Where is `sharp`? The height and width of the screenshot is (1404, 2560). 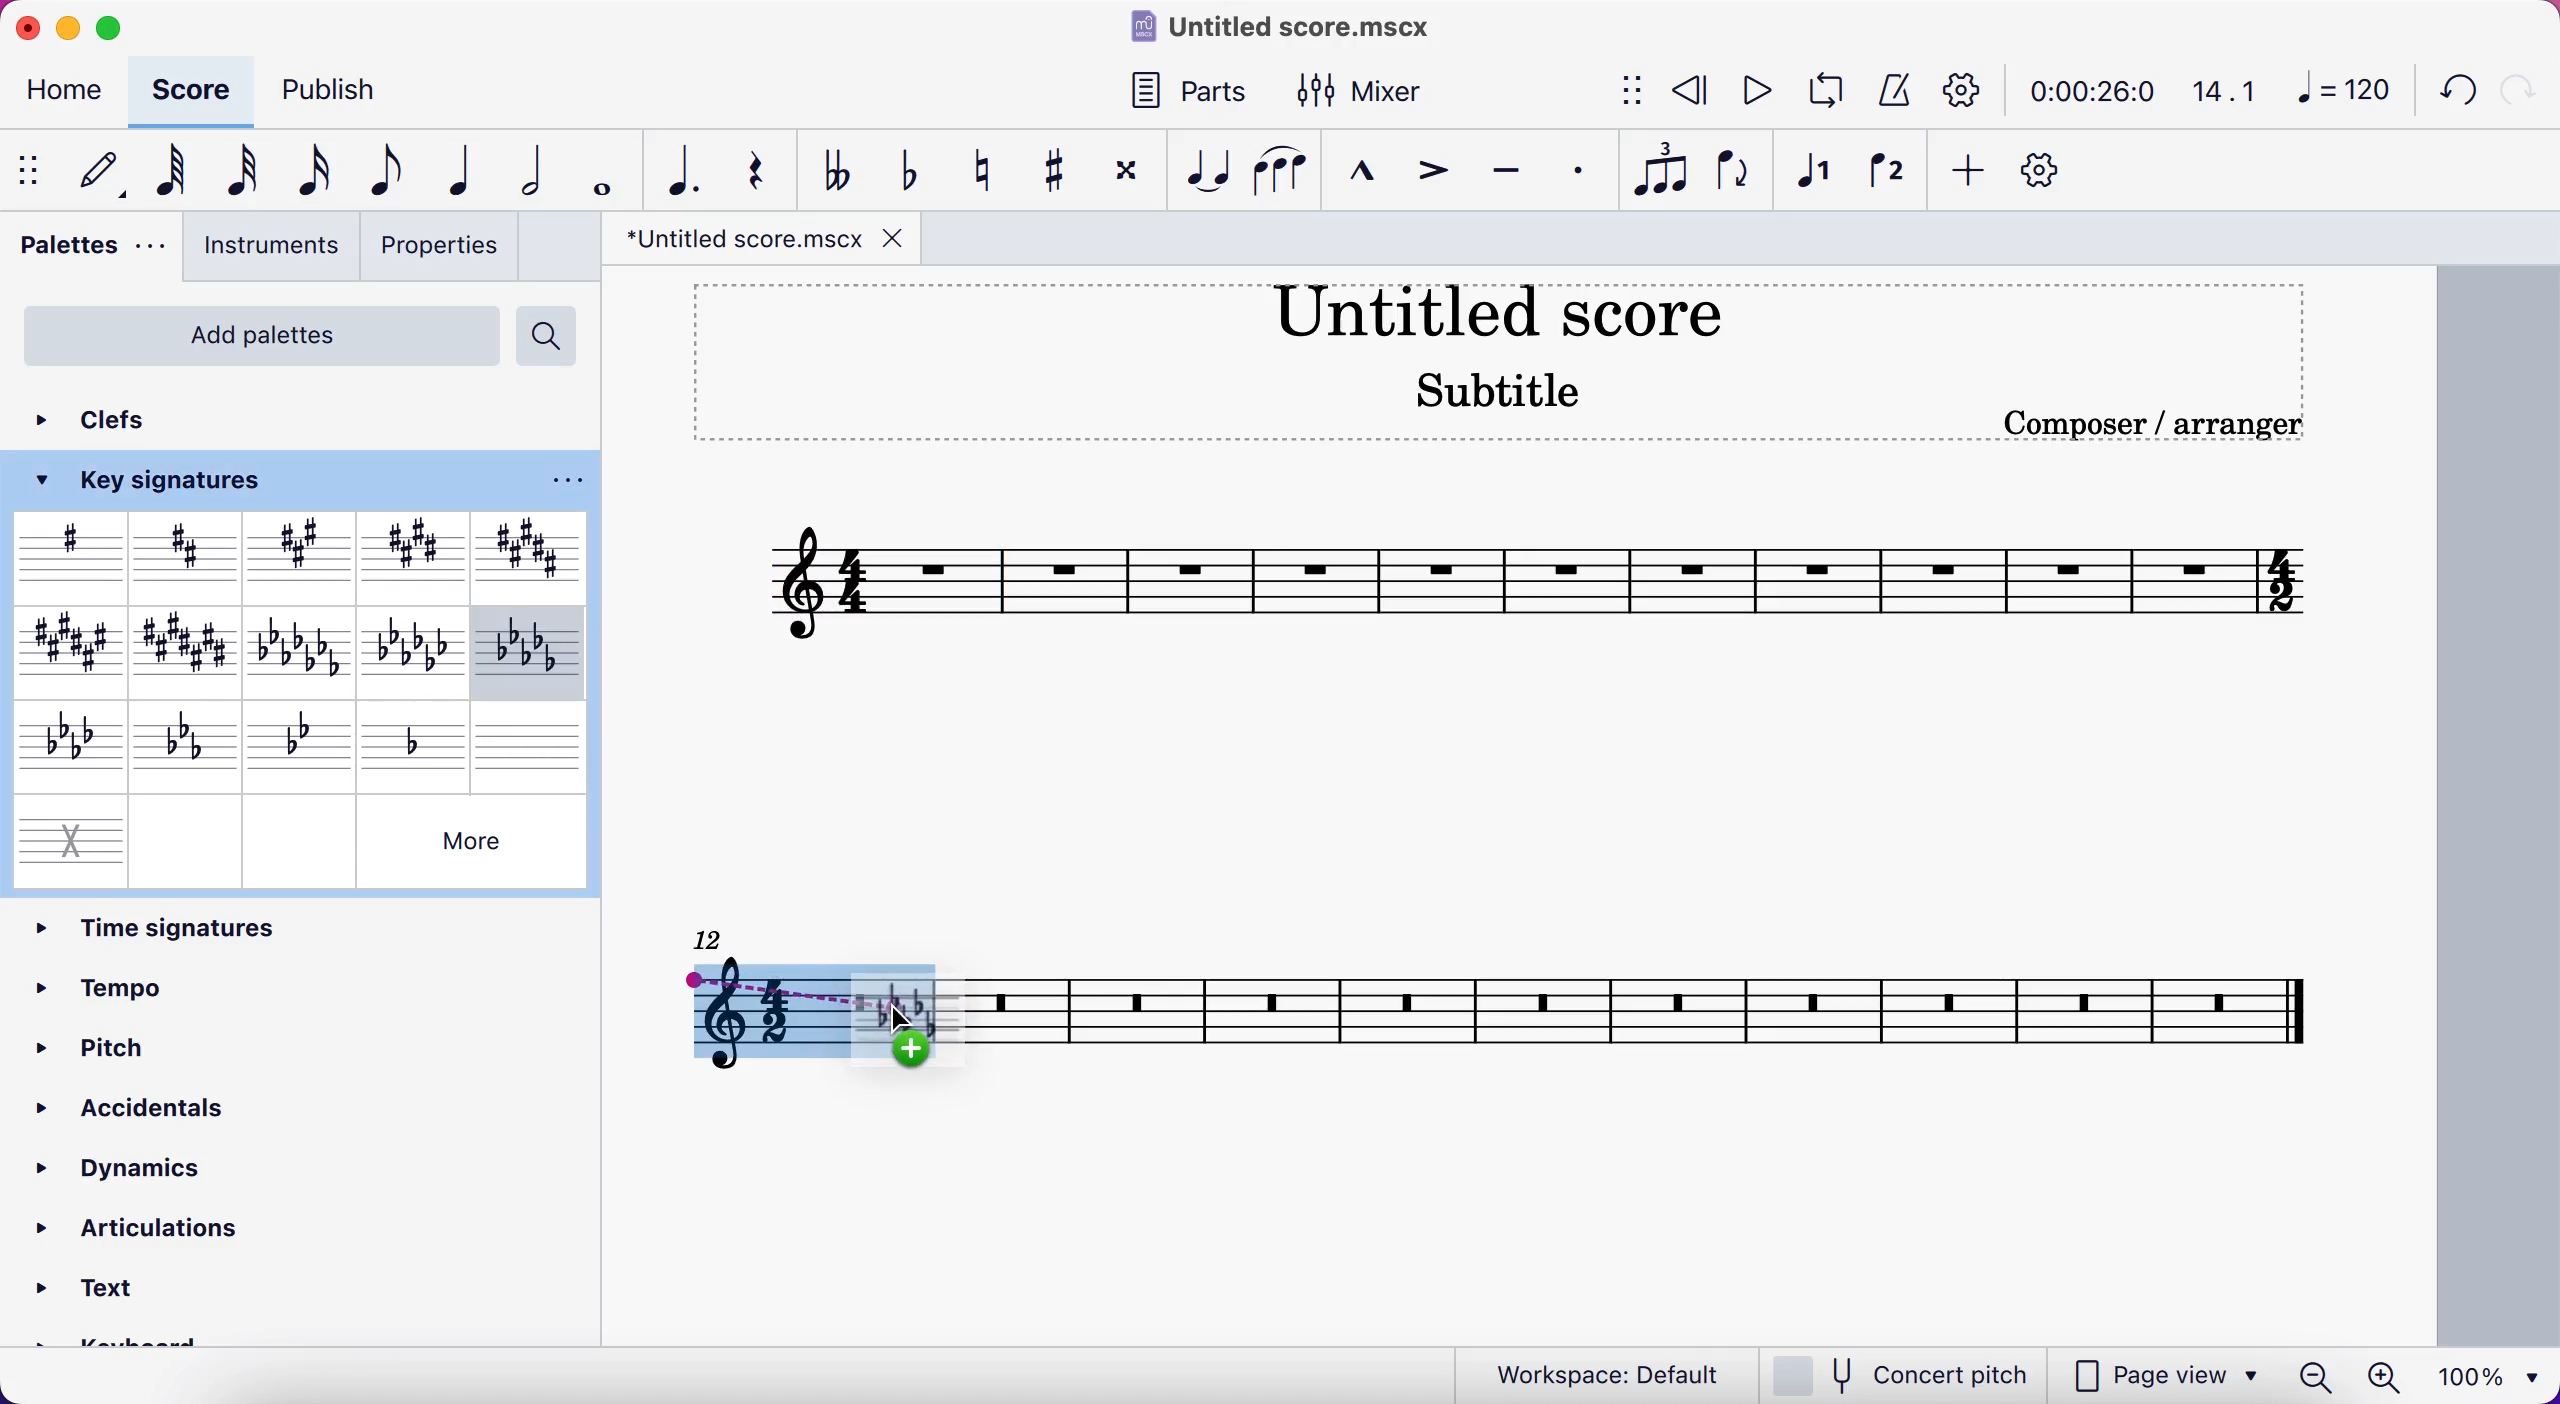 sharp is located at coordinates (68, 554).